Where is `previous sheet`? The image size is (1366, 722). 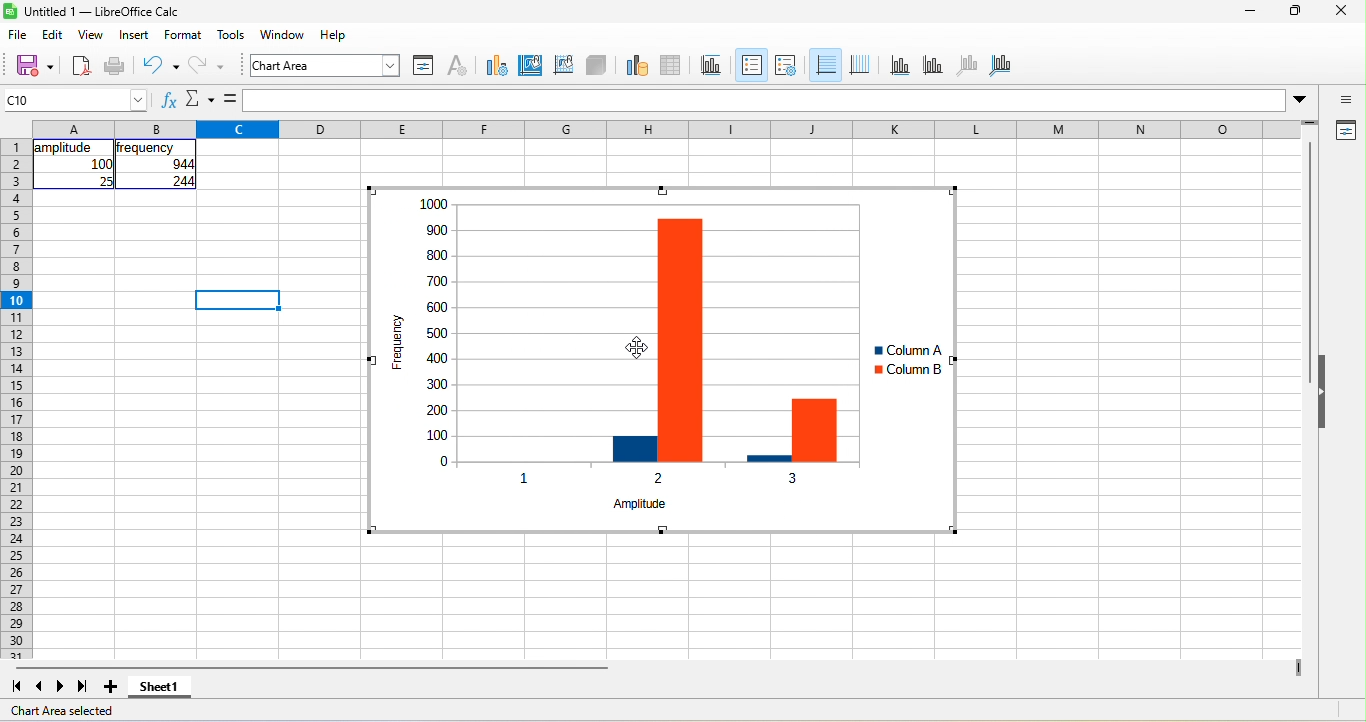
previous sheet is located at coordinates (40, 687).